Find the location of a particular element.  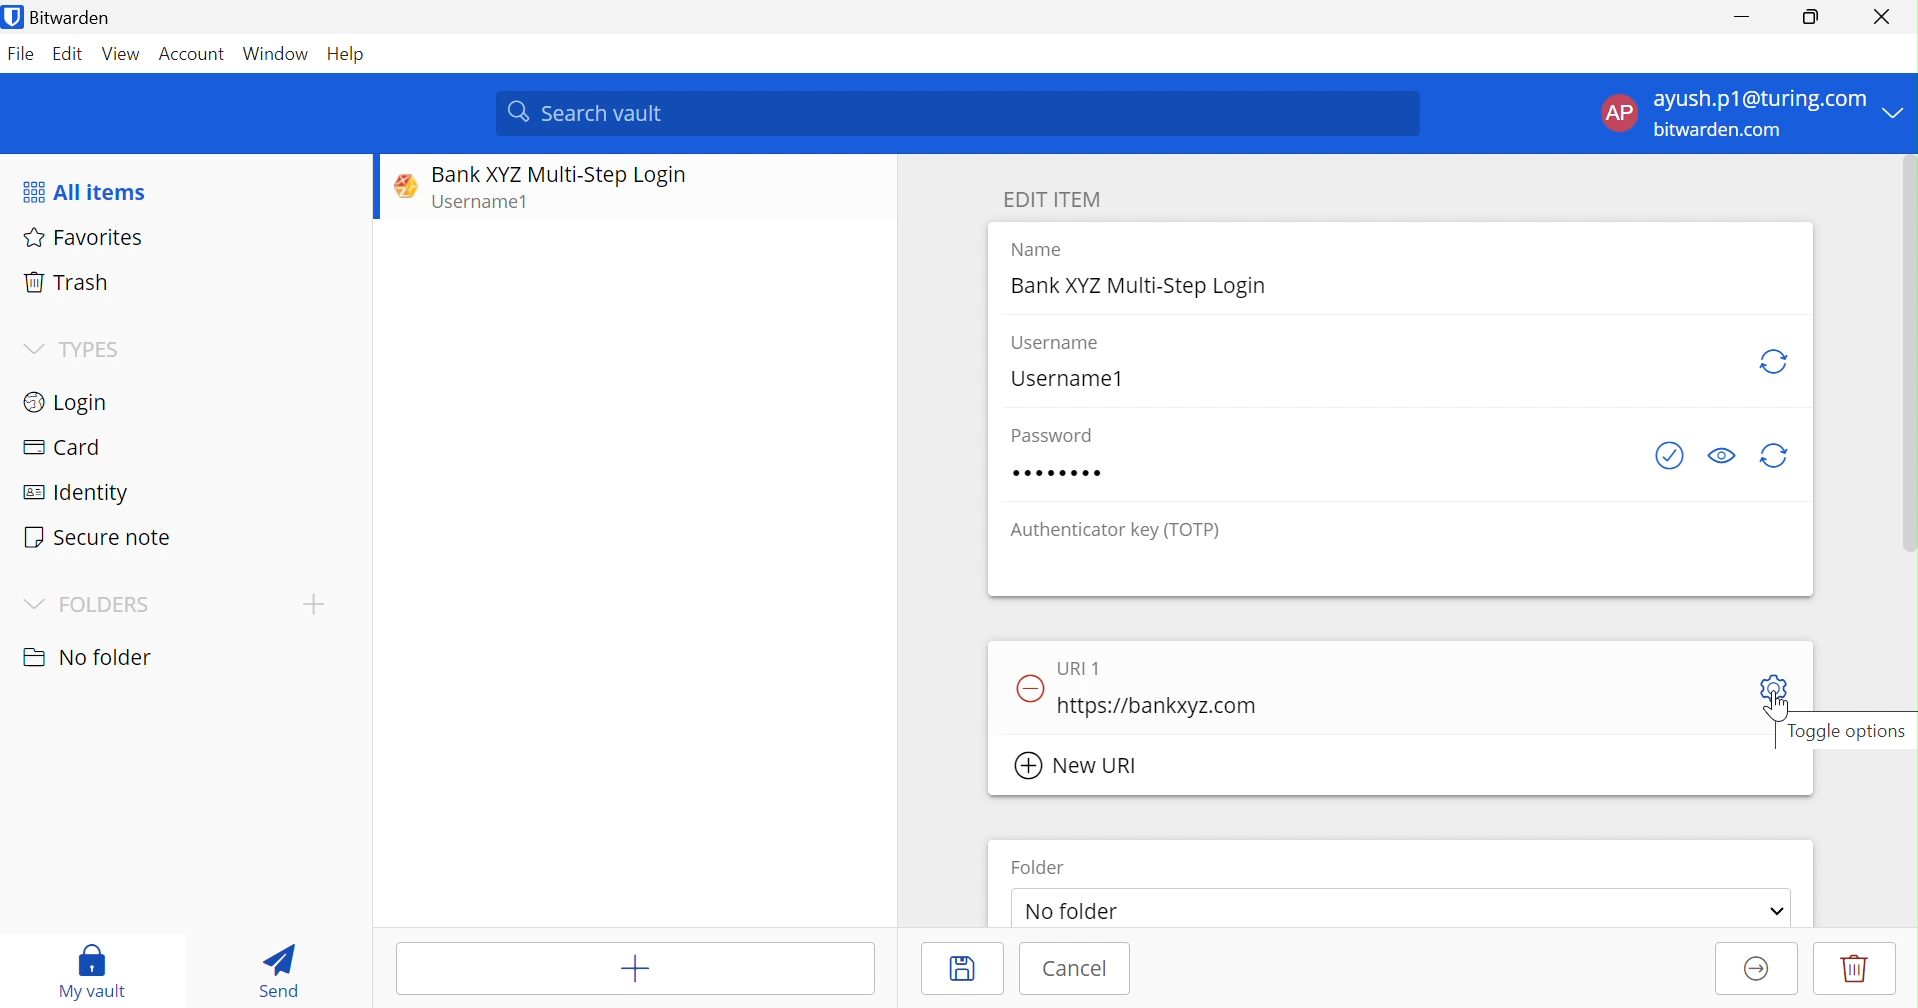

FOLDERS is located at coordinates (106, 605).